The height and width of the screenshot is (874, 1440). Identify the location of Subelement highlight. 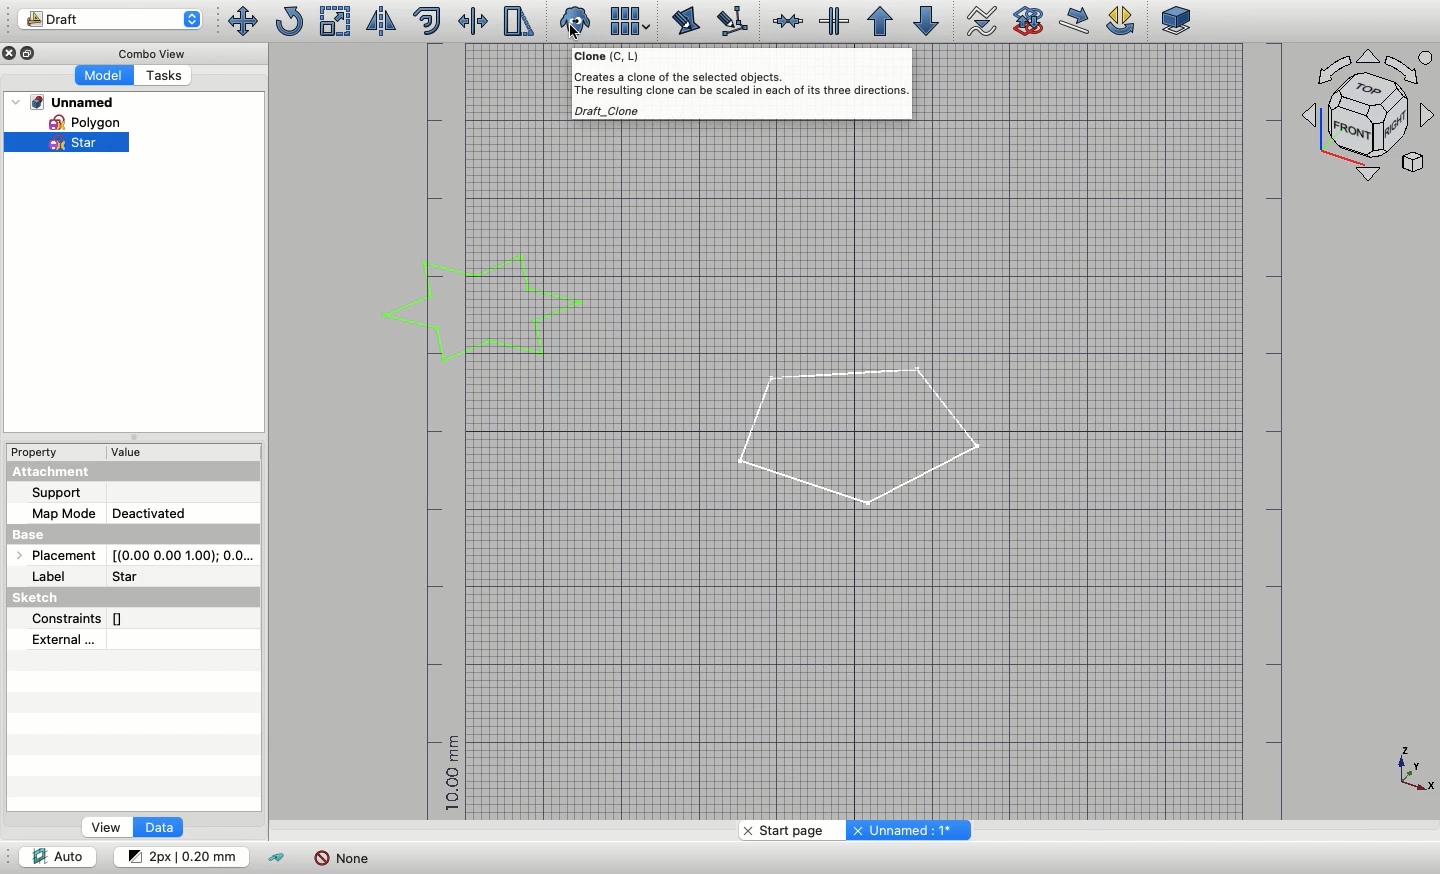
(730, 22).